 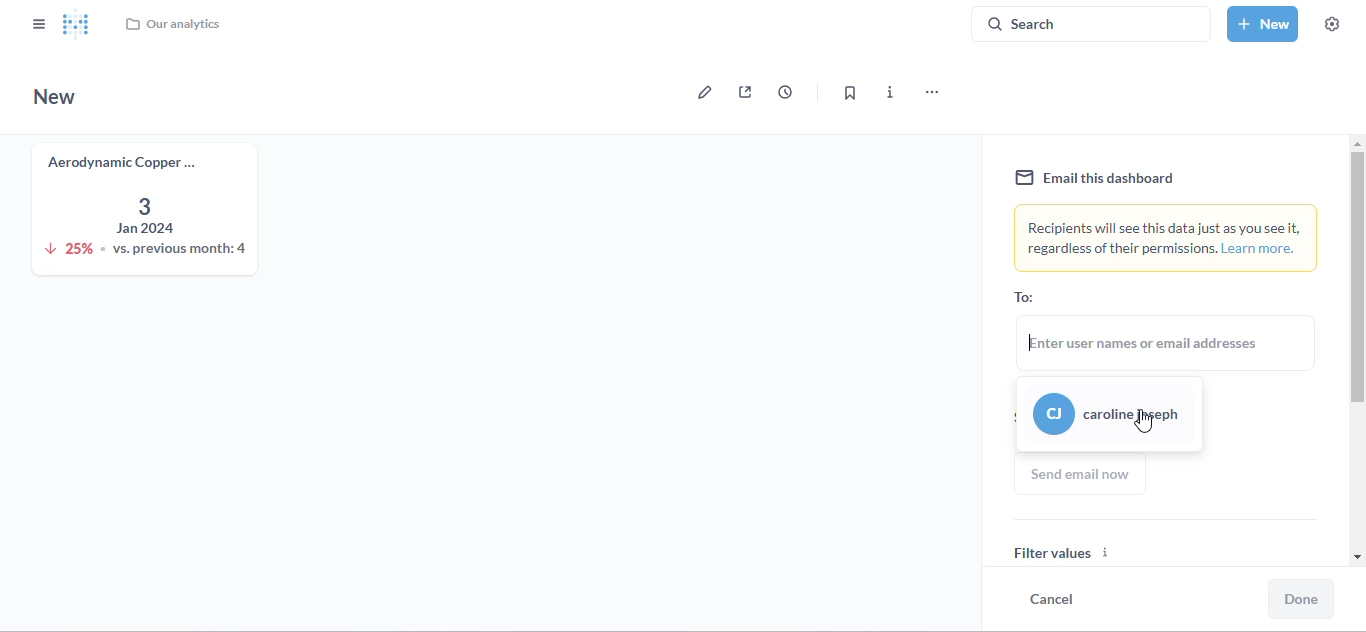 What do you see at coordinates (745, 92) in the screenshot?
I see `sharing` at bounding box center [745, 92].